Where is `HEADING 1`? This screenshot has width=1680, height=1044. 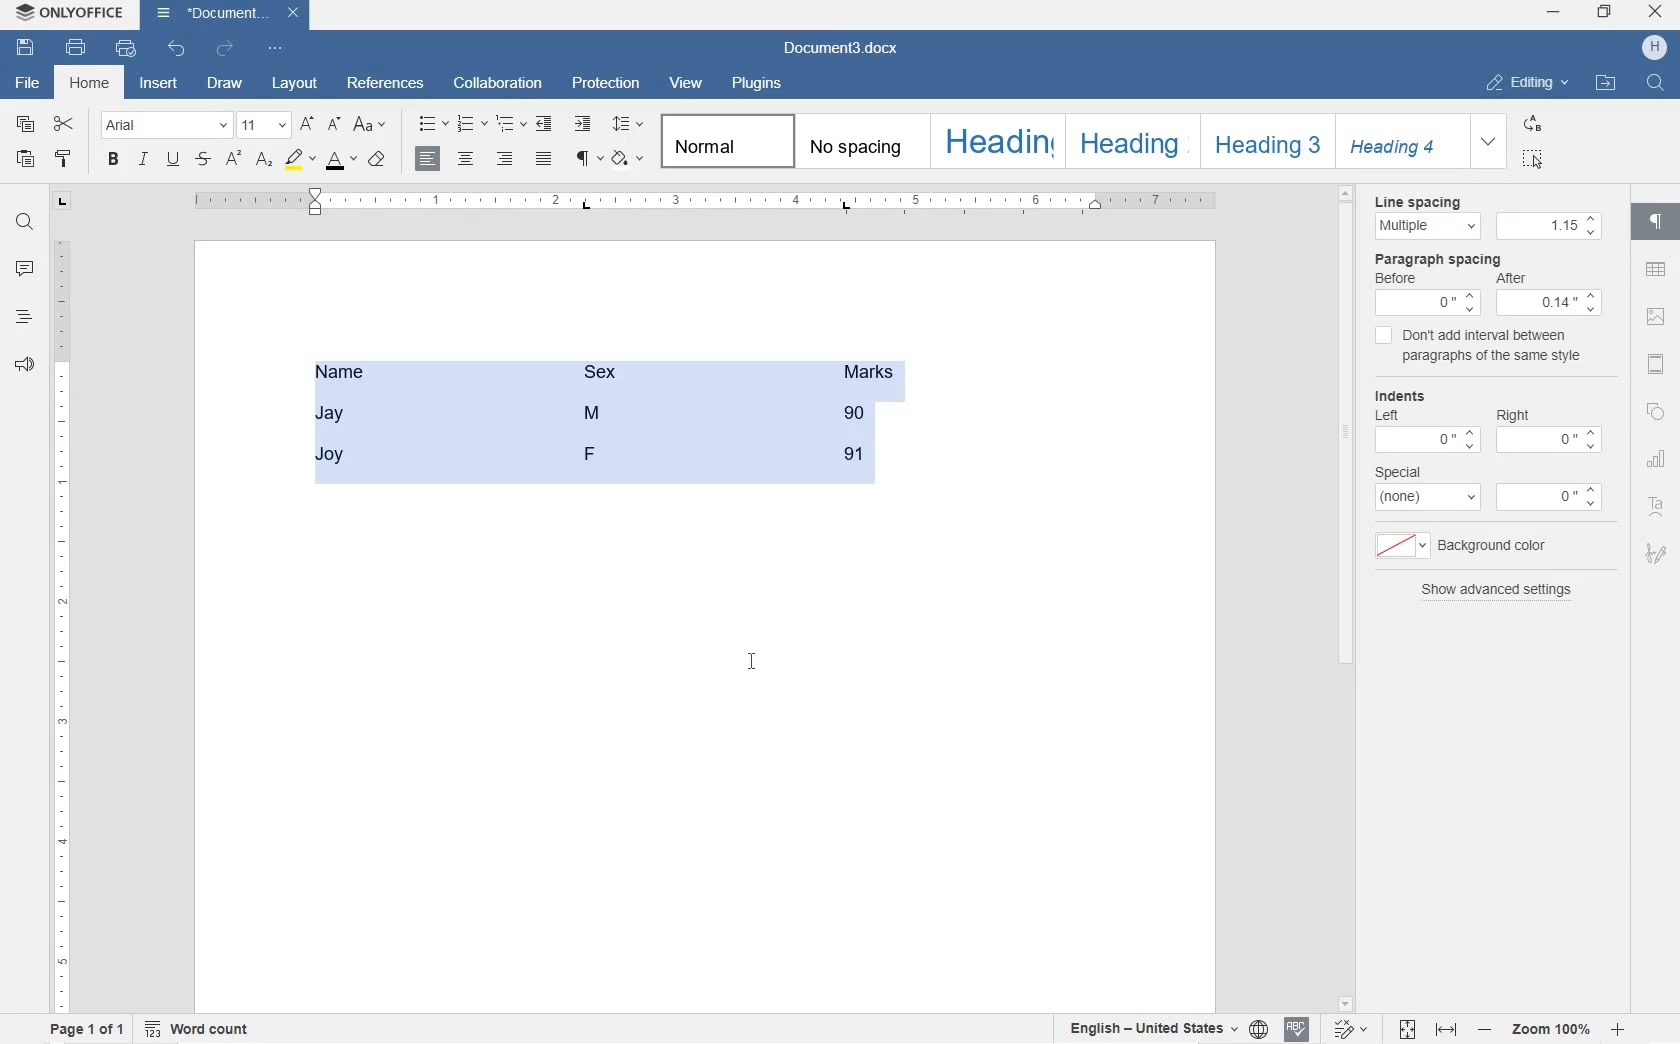
HEADING 1 is located at coordinates (994, 141).